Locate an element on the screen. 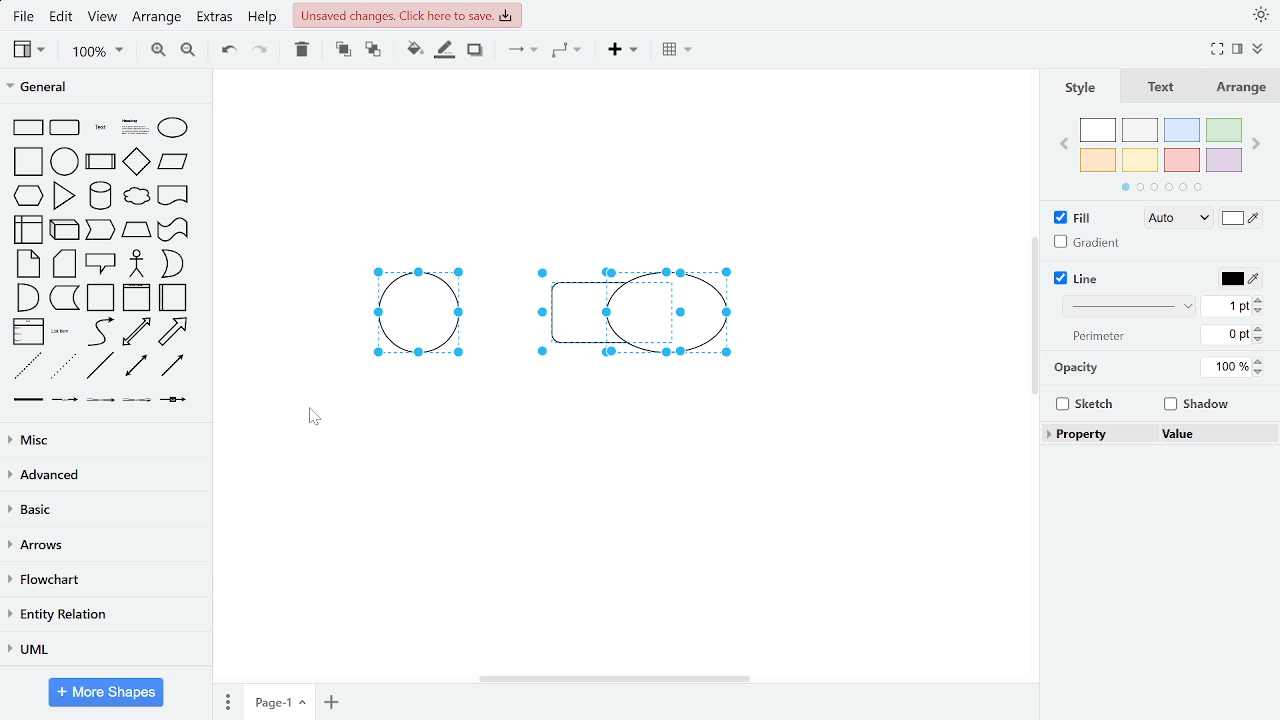  text is located at coordinates (1162, 87).